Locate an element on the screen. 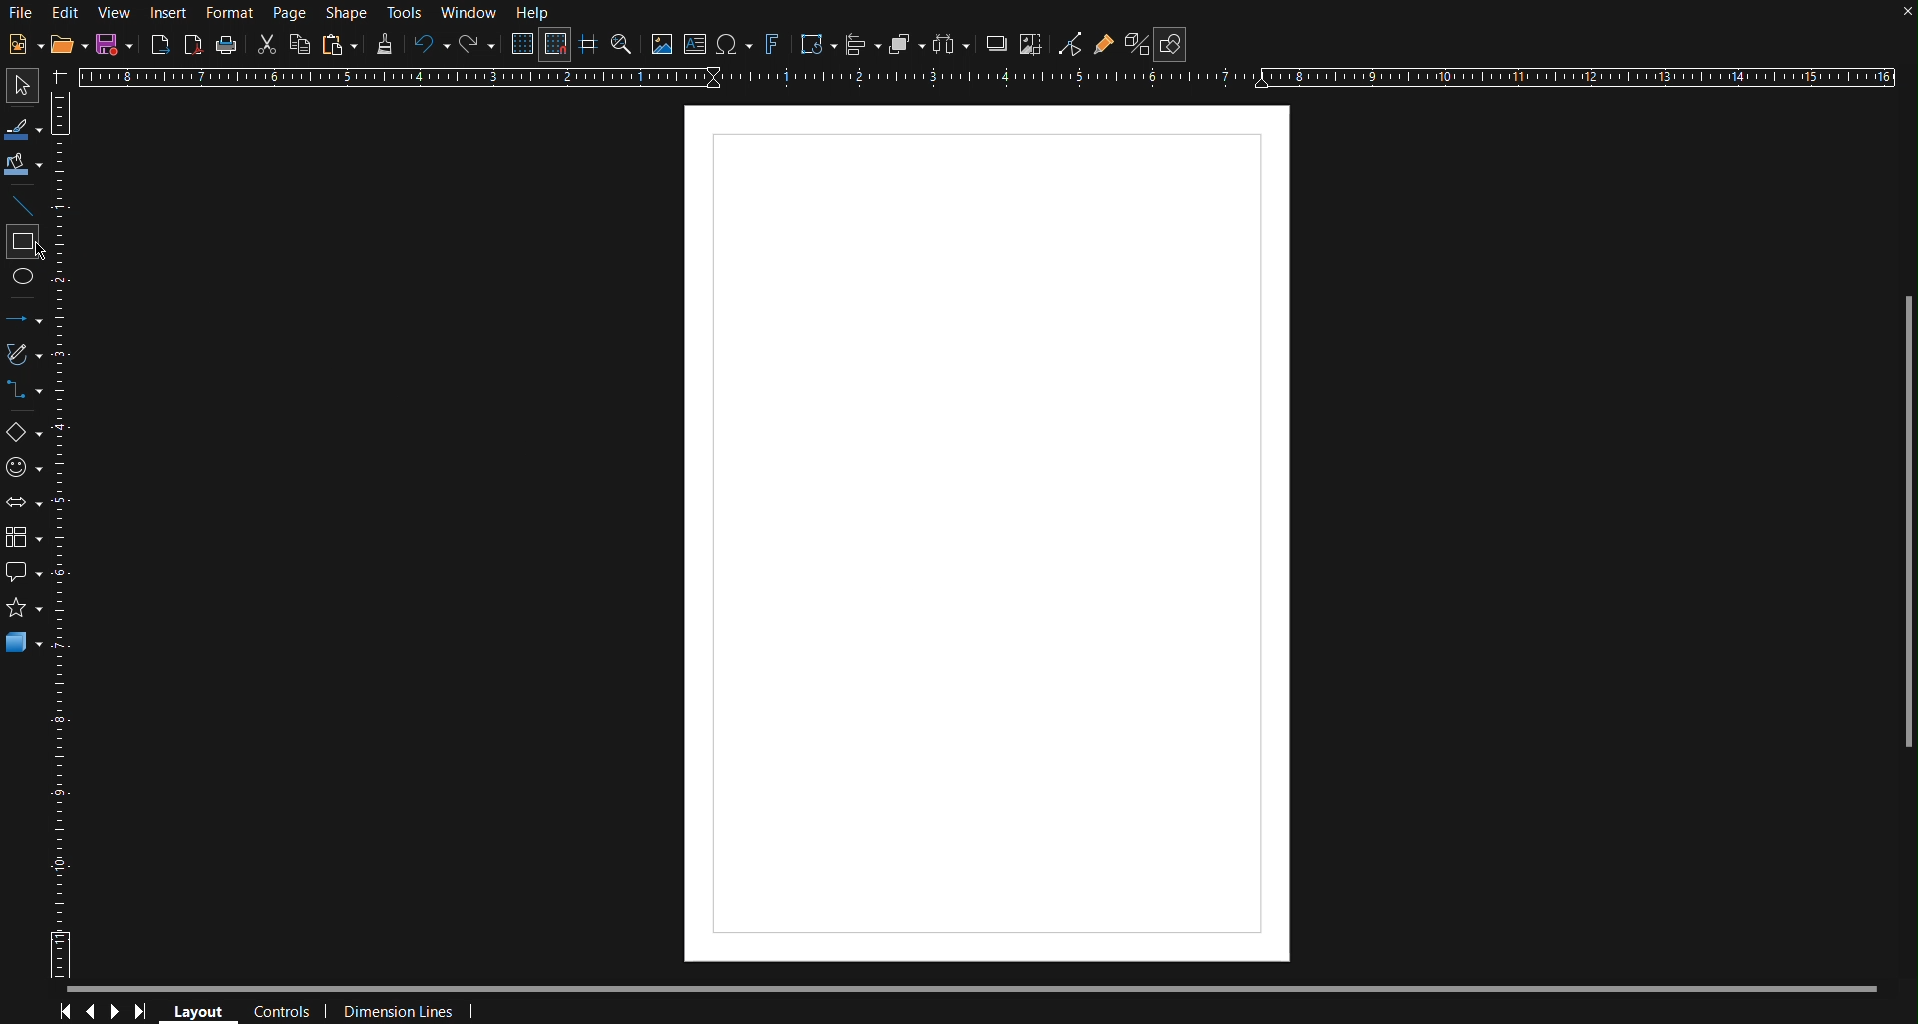 The image size is (1918, 1024). Cut is located at coordinates (264, 44).